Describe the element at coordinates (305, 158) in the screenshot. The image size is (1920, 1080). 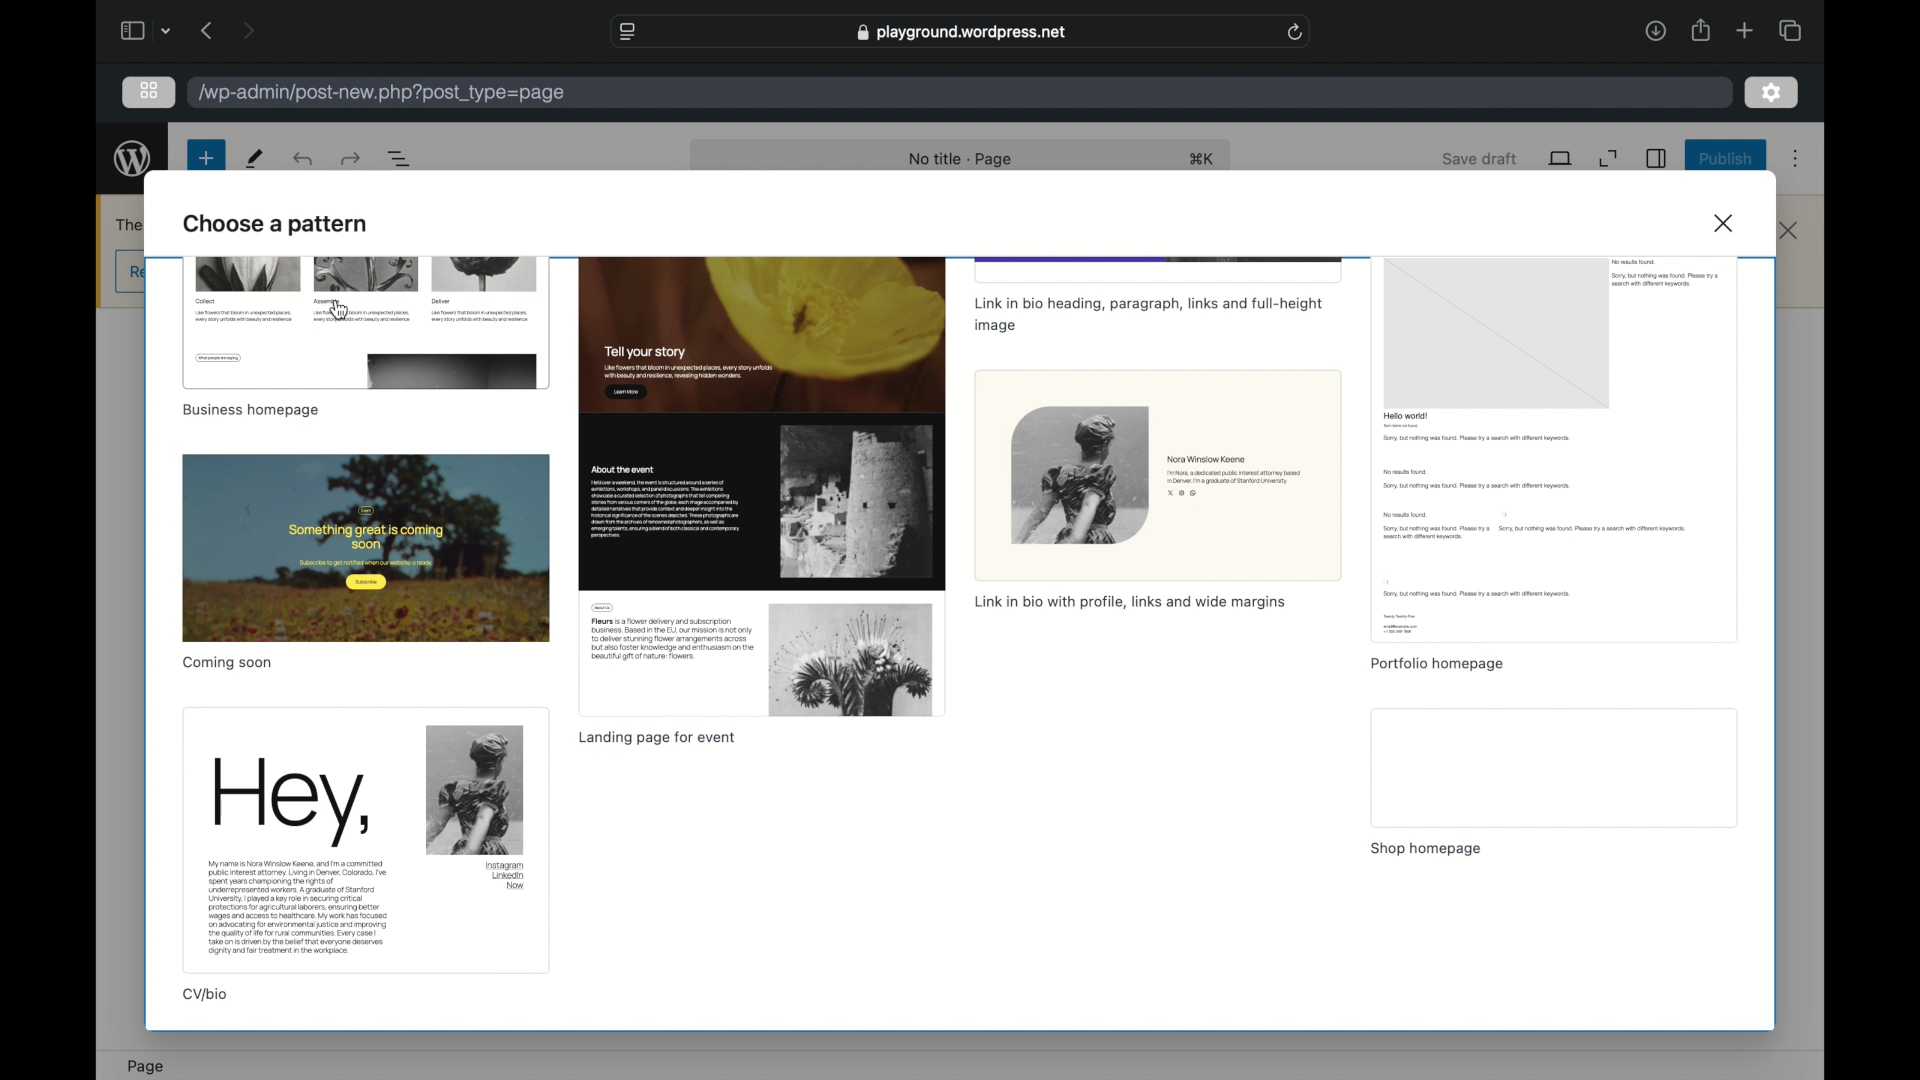
I see `redo` at that location.